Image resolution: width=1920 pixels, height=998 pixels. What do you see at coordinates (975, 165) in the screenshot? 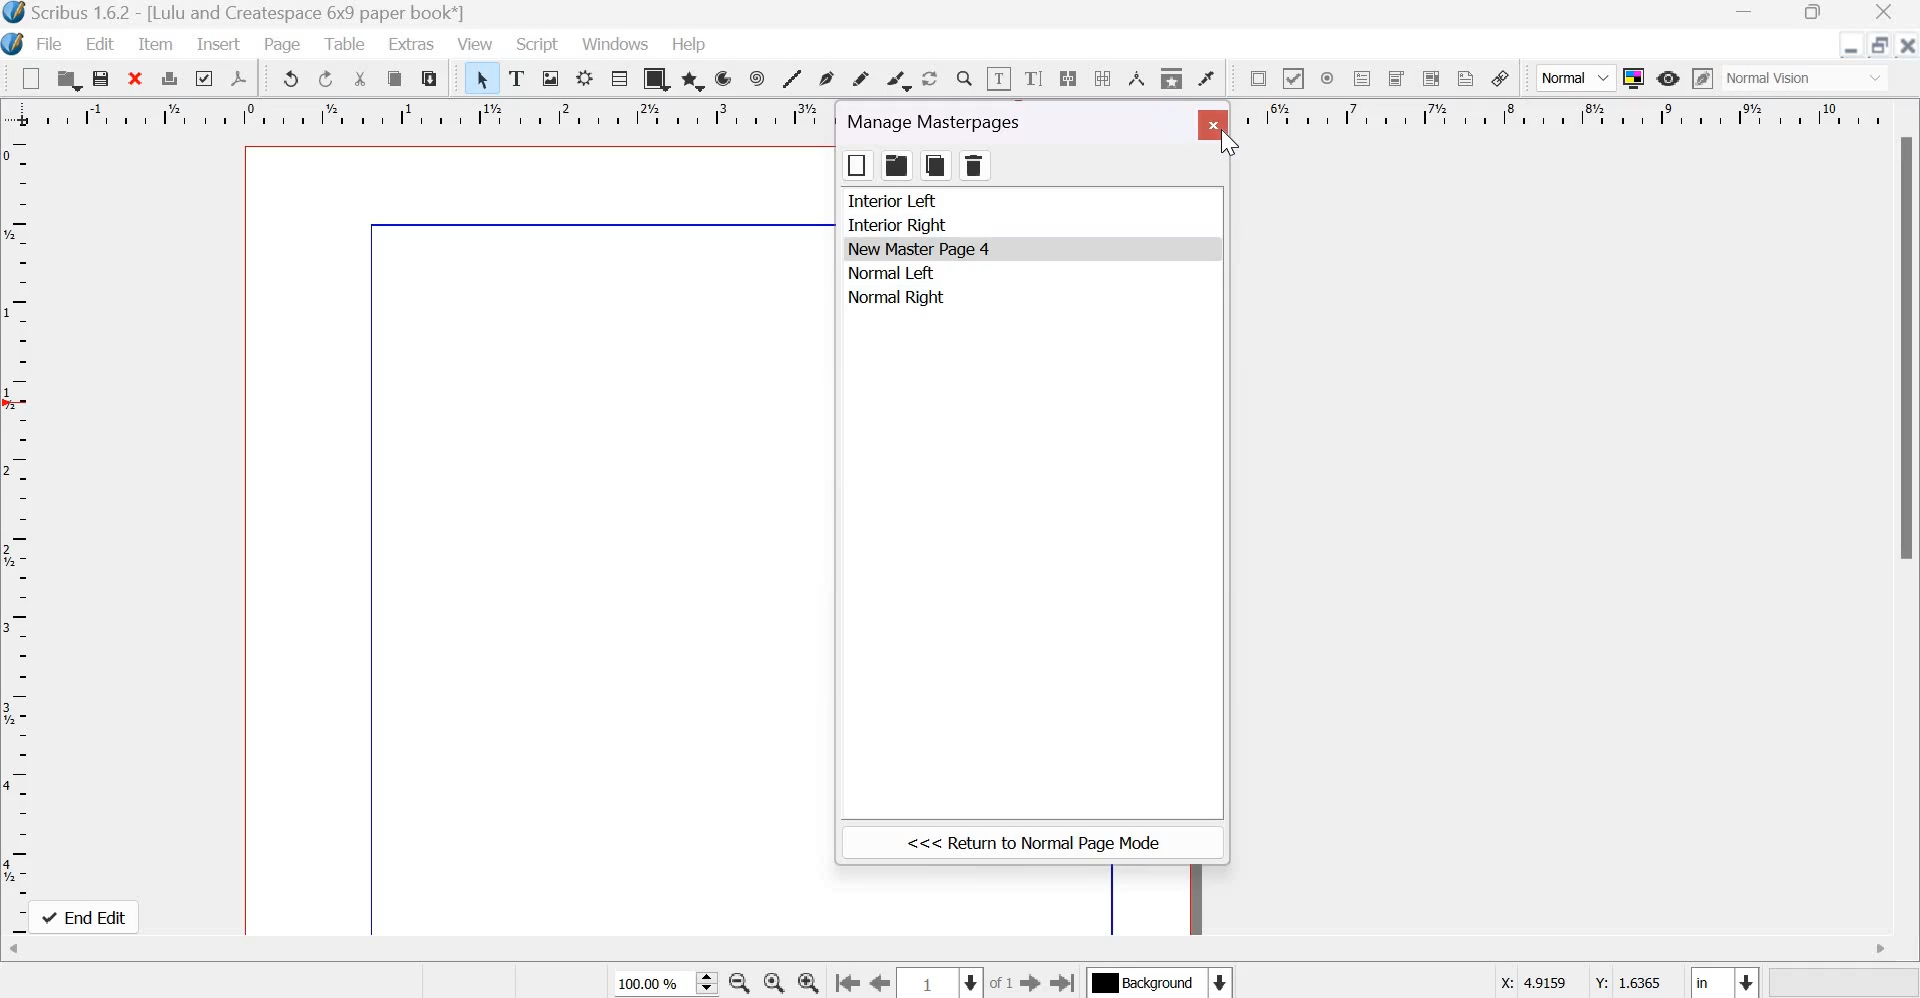
I see `delete` at bounding box center [975, 165].